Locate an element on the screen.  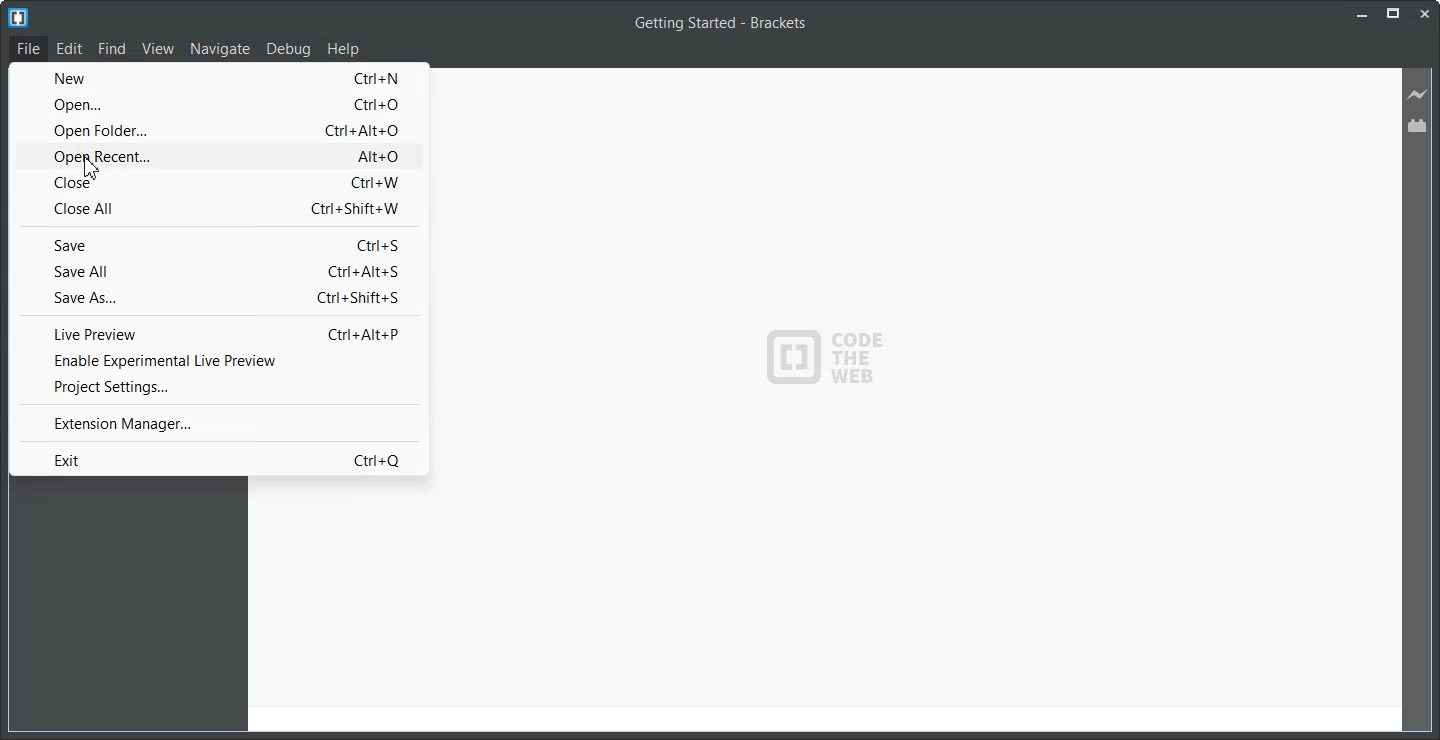
Live Preview is located at coordinates (221, 333).